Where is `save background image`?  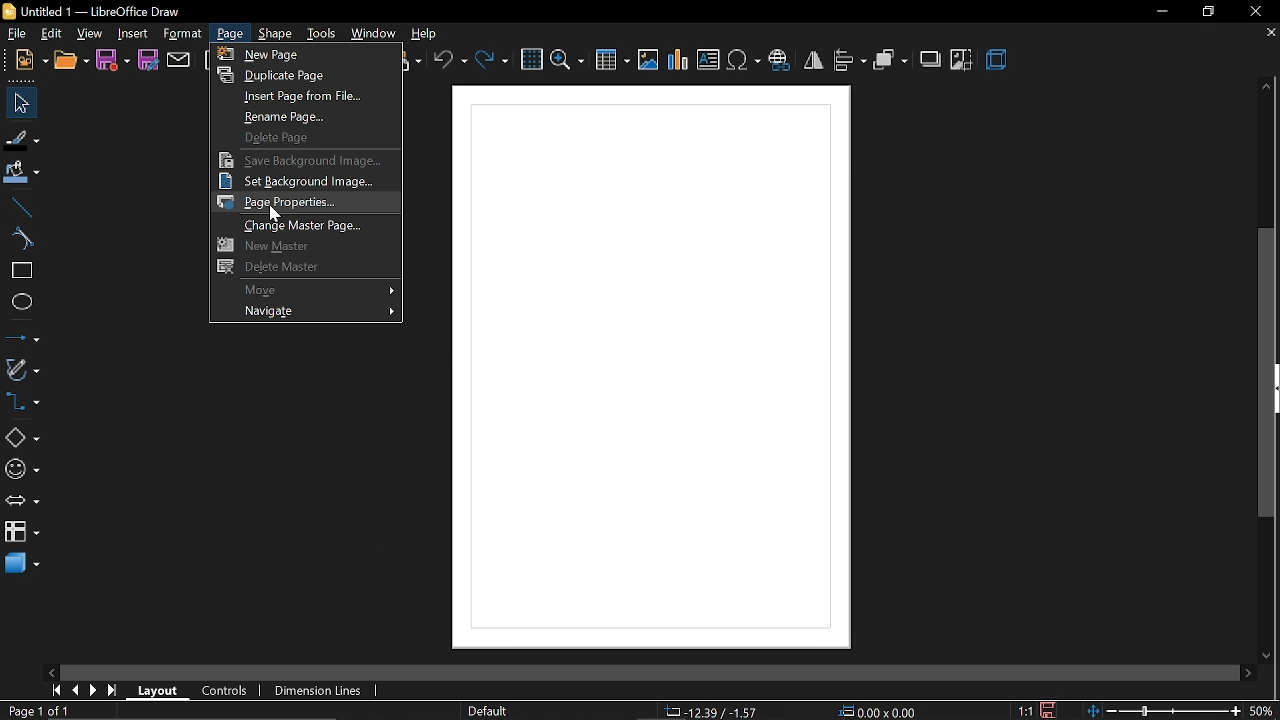 save background image is located at coordinates (306, 159).